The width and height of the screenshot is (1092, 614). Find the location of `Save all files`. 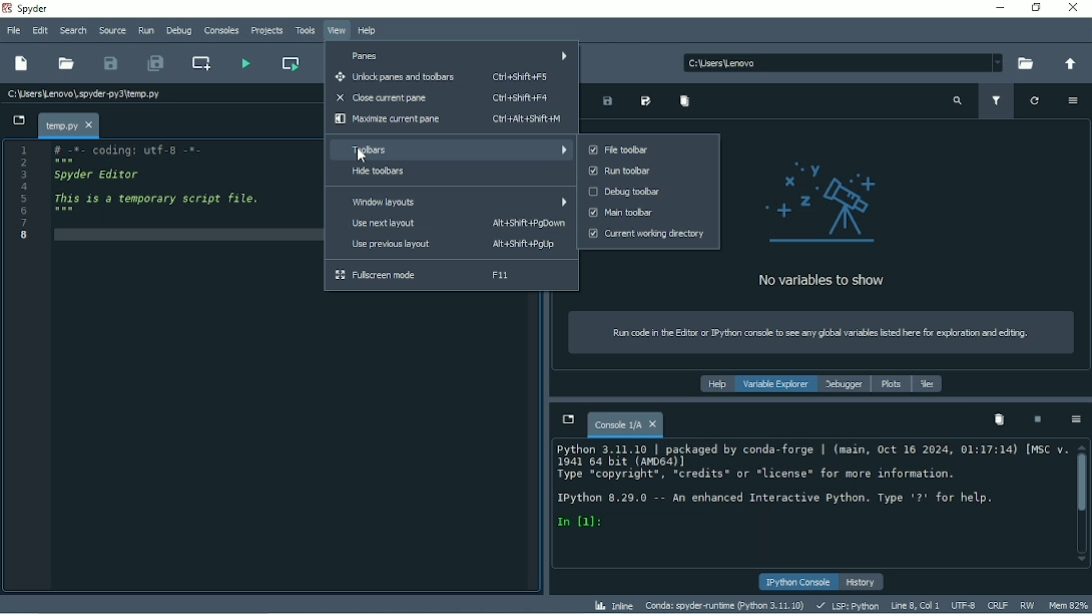

Save all files is located at coordinates (154, 63).